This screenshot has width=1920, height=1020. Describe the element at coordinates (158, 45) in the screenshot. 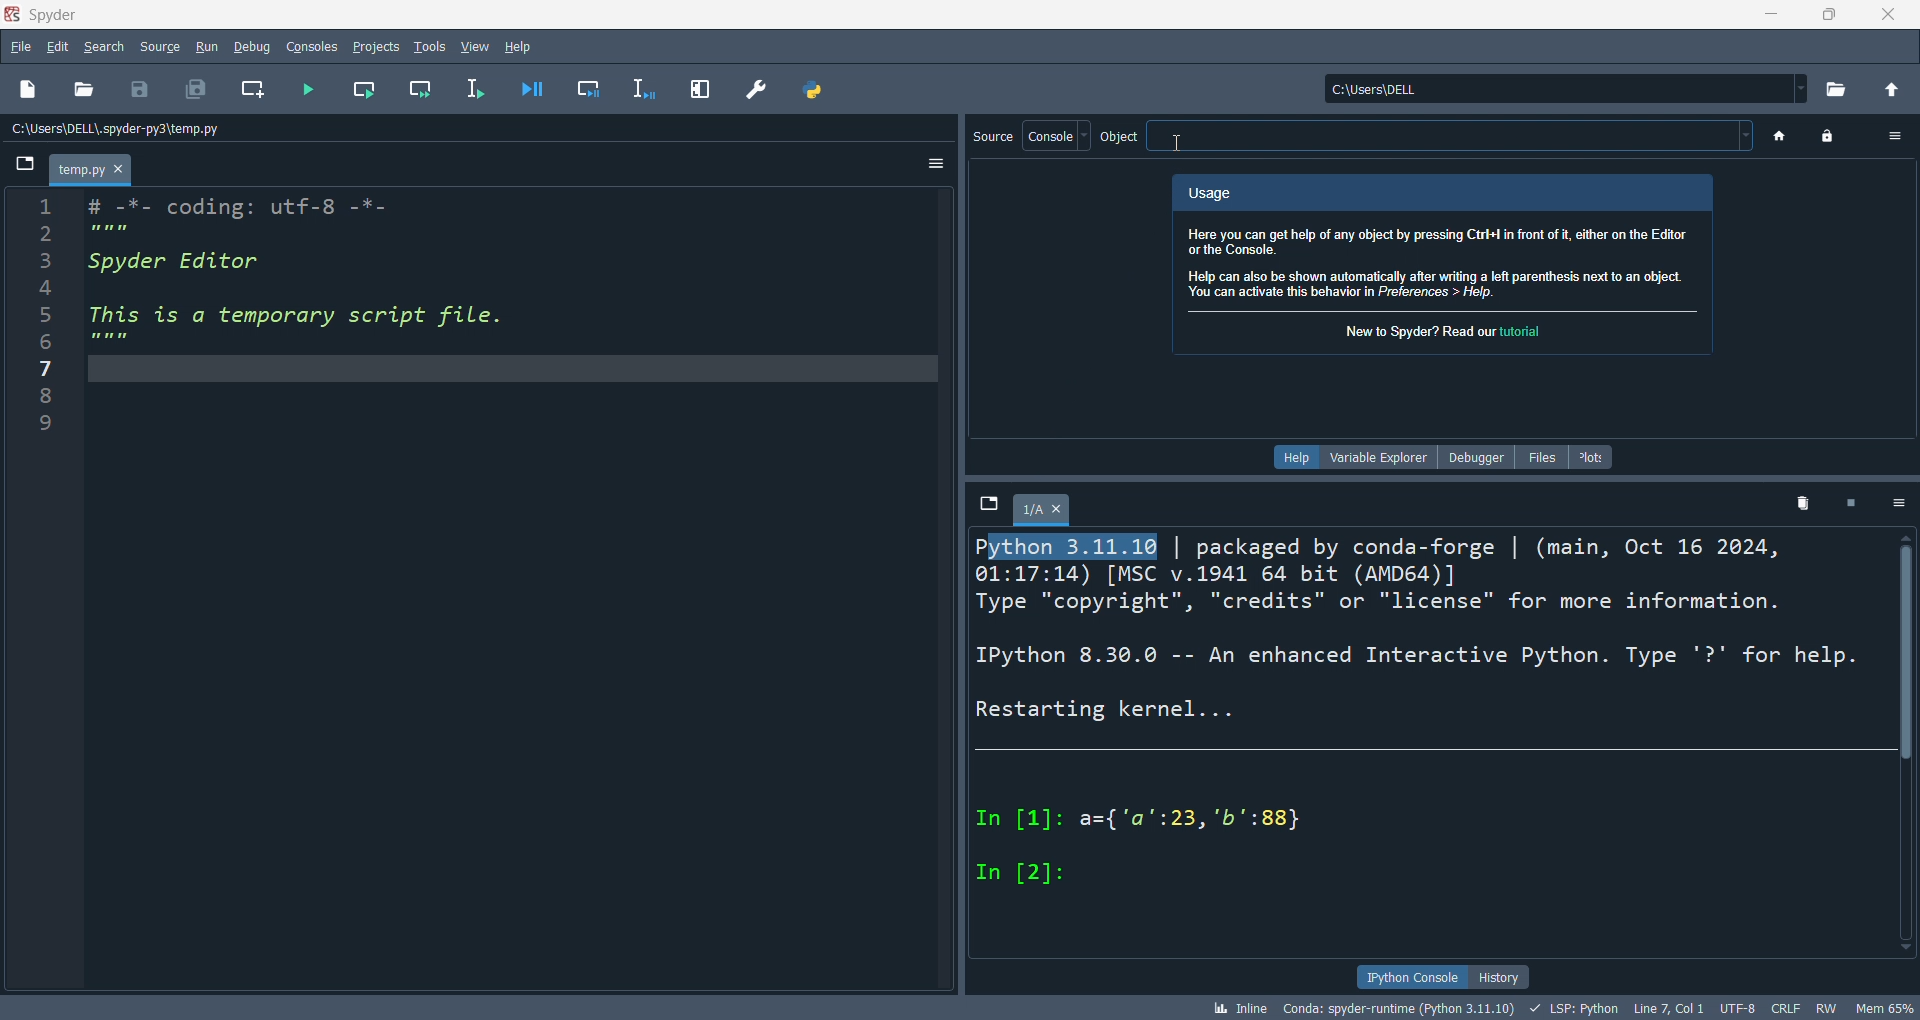

I see `source` at that location.